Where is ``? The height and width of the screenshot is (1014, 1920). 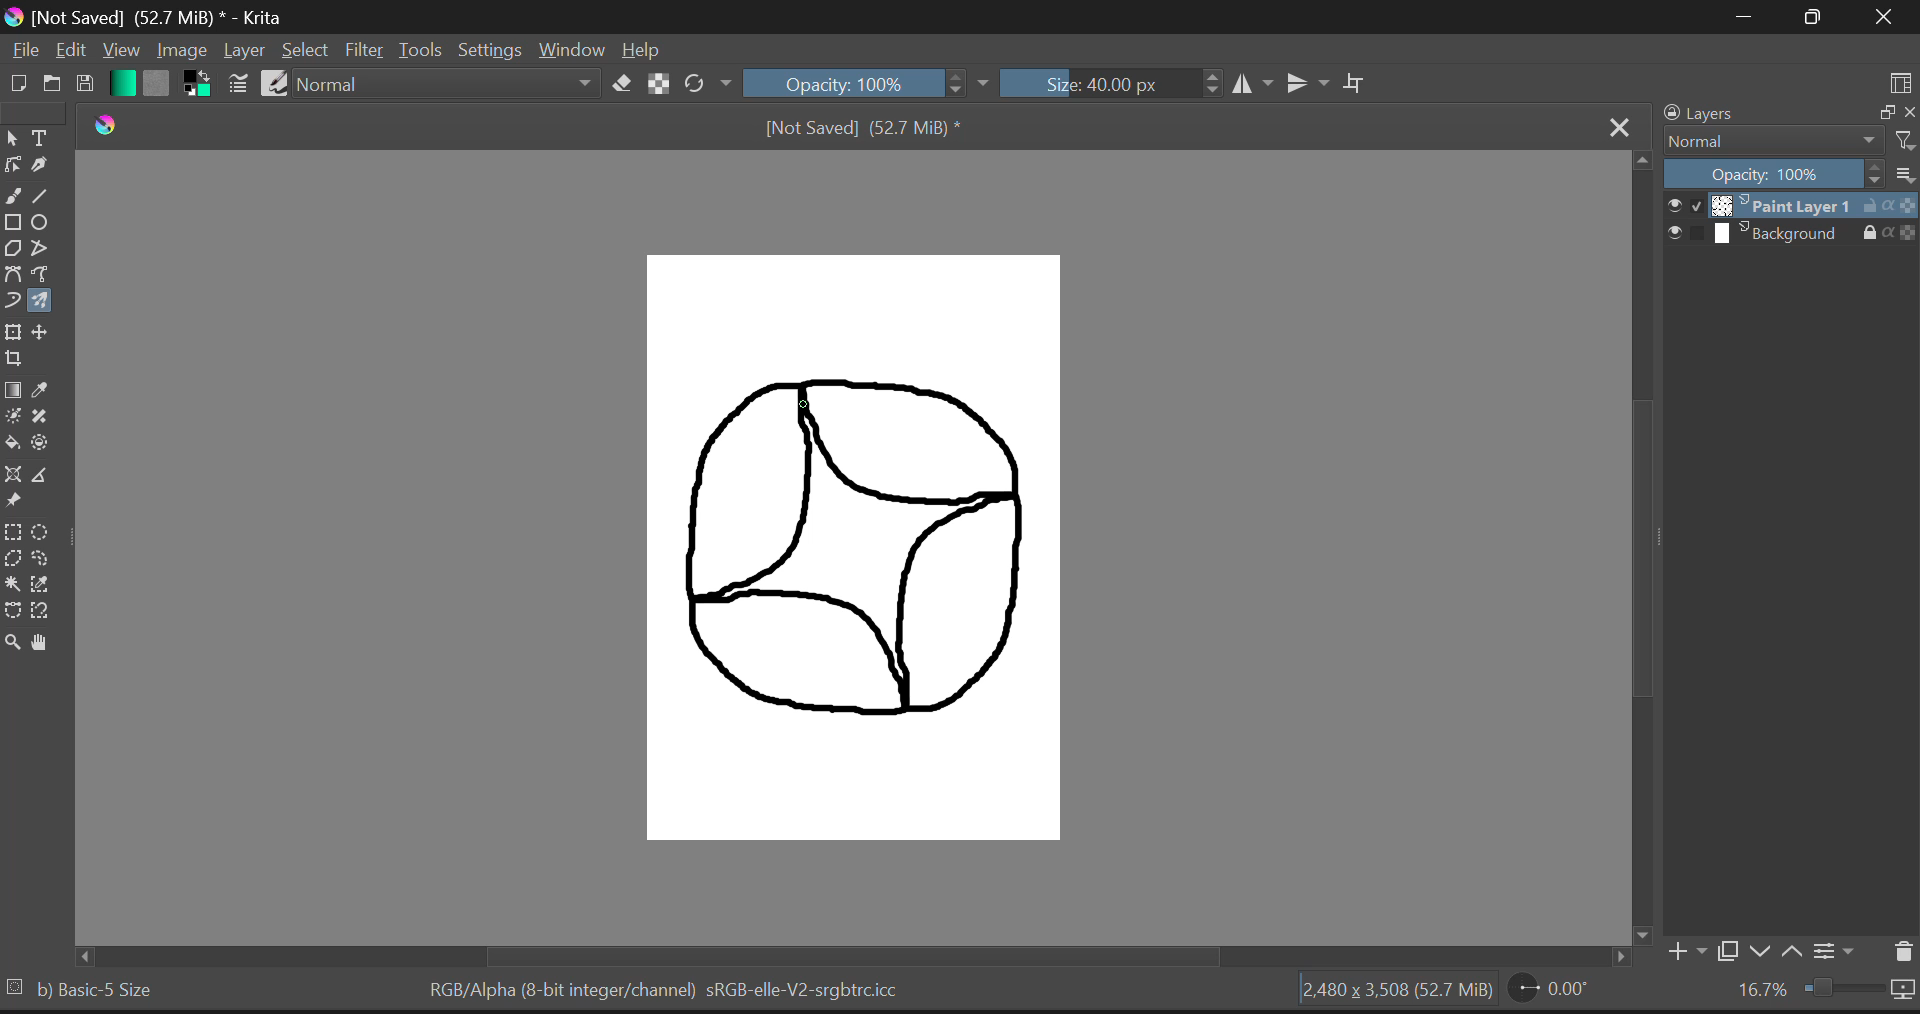
 is located at coordinates (13, 984).